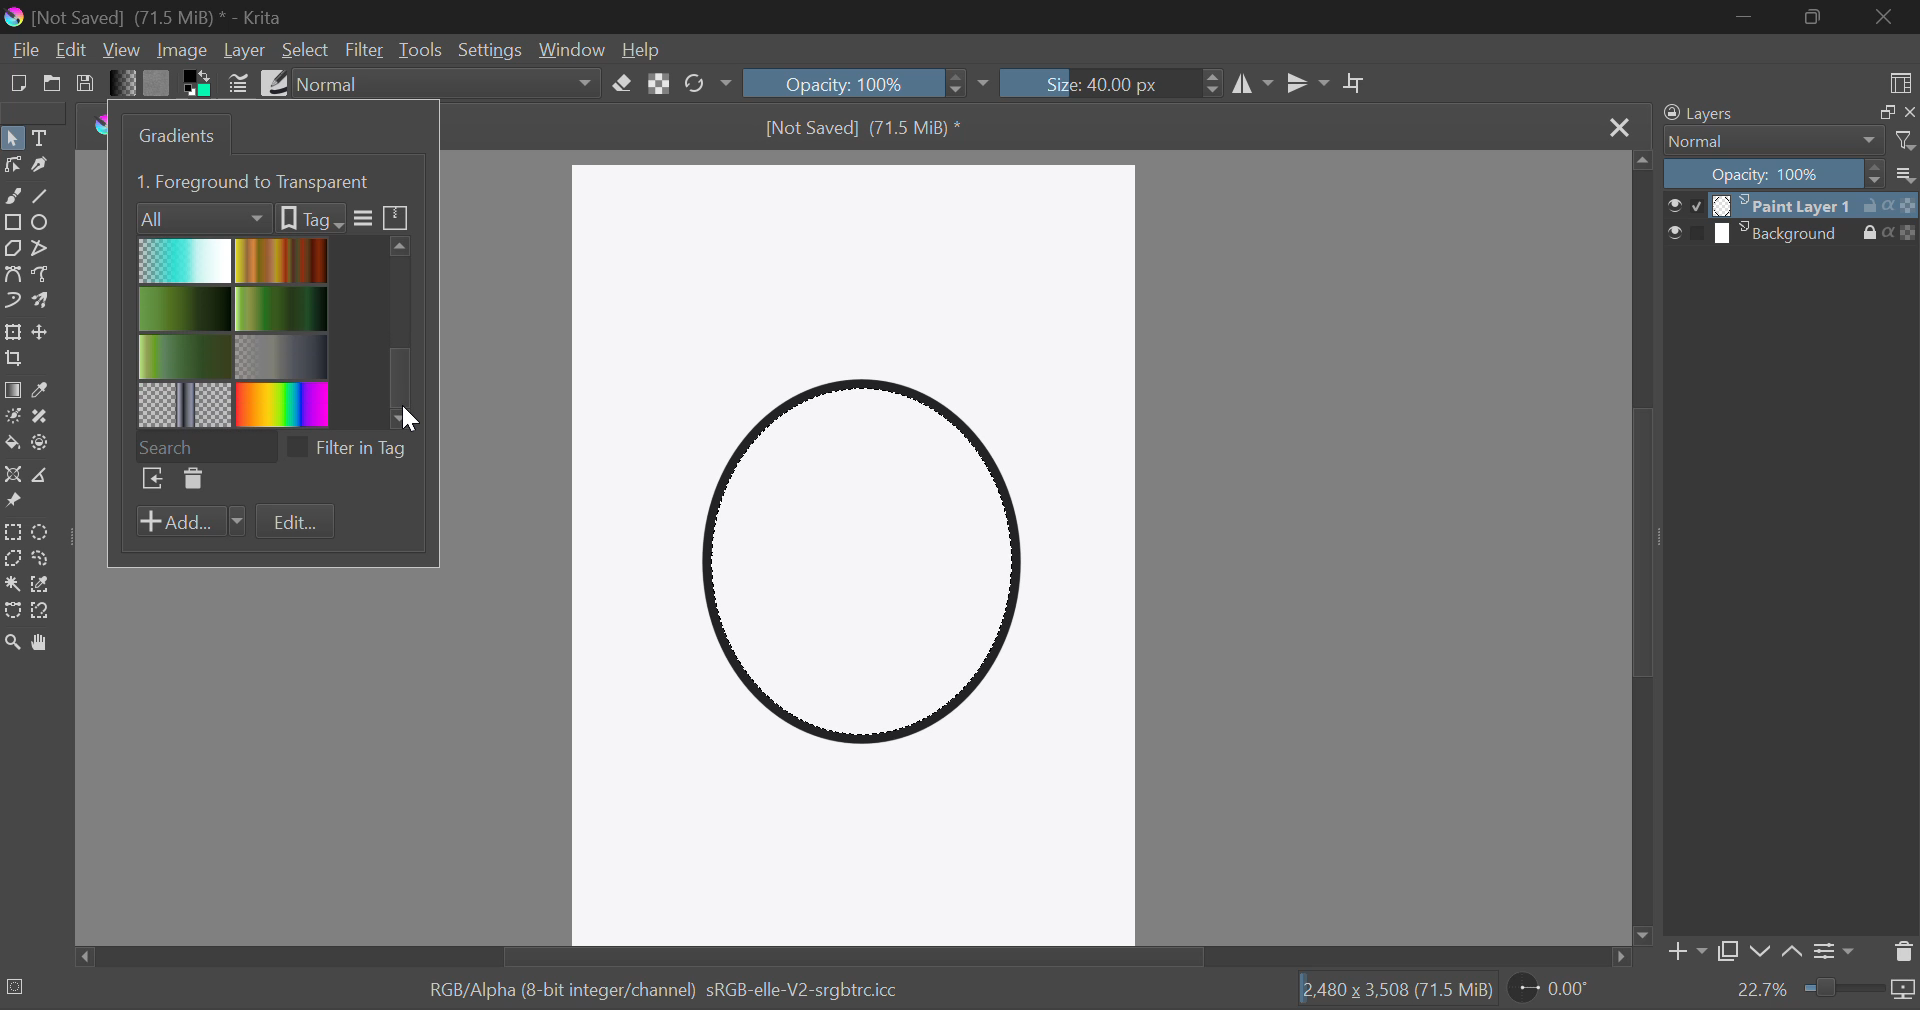  I want to click on Text, so click(44, 139).